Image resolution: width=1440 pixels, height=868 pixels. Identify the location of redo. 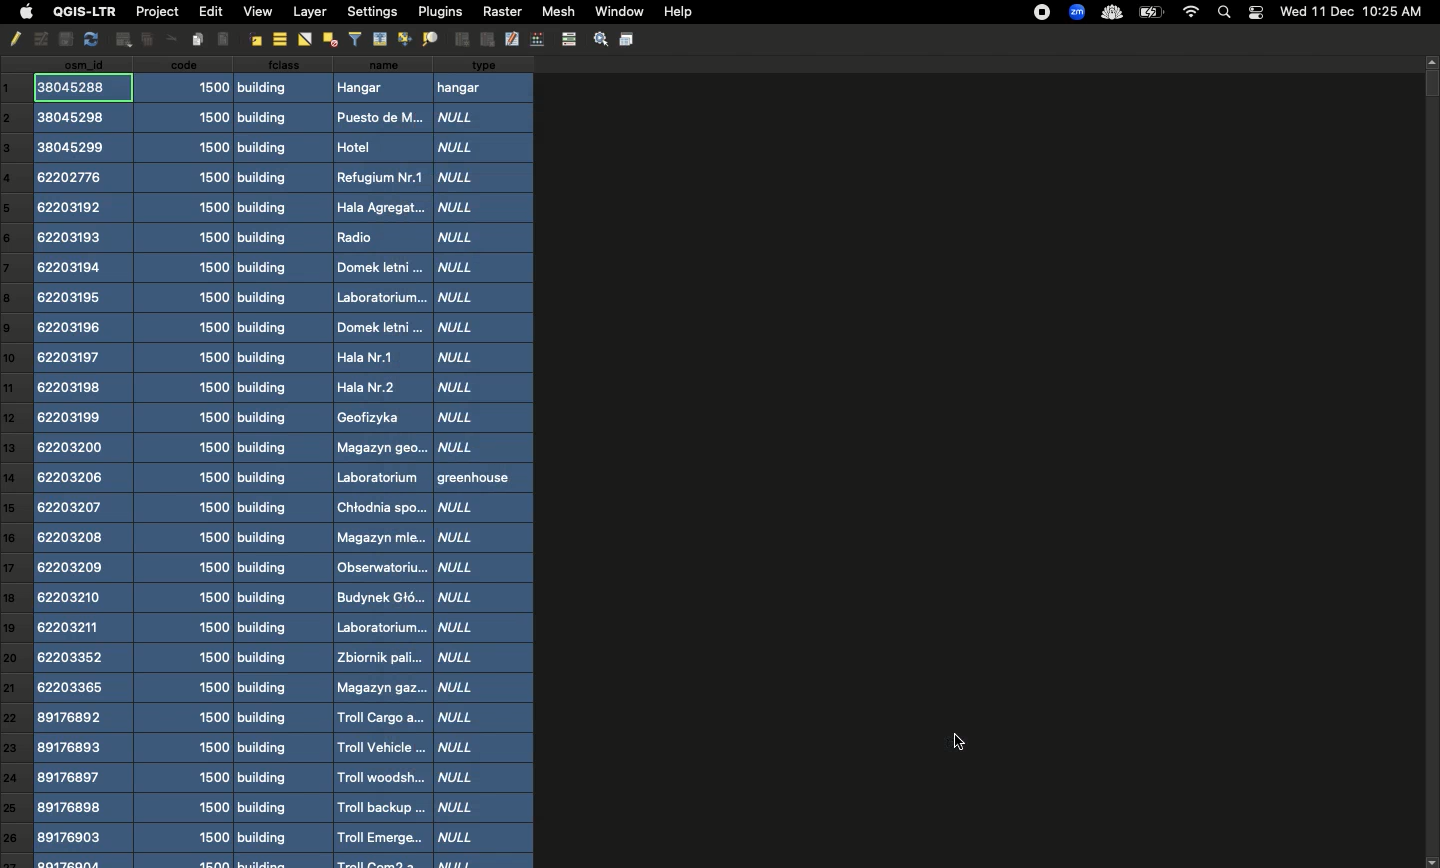
(90, 39).